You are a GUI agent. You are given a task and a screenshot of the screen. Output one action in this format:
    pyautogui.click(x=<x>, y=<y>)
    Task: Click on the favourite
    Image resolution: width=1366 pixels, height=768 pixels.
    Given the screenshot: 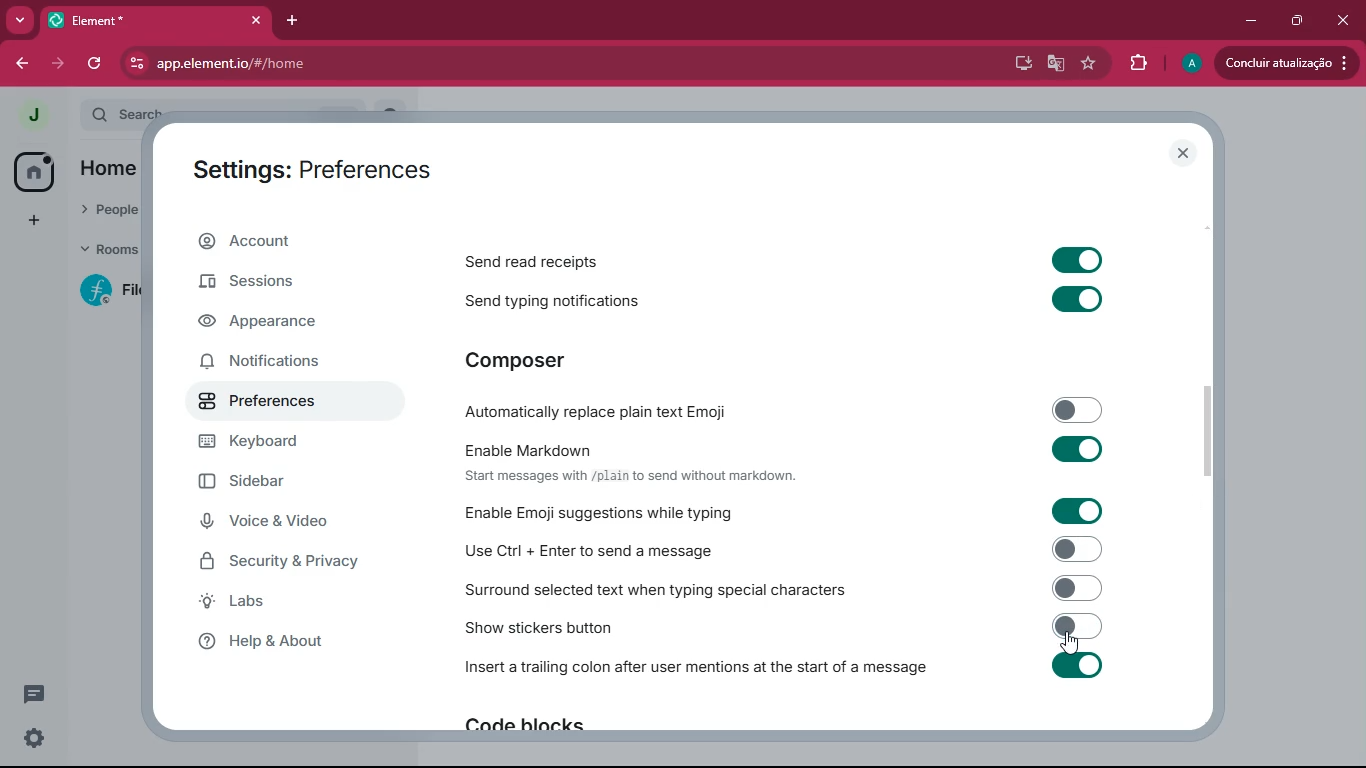 What is the action you would take?
    pyautogui.click(x=1089, y=64)
    